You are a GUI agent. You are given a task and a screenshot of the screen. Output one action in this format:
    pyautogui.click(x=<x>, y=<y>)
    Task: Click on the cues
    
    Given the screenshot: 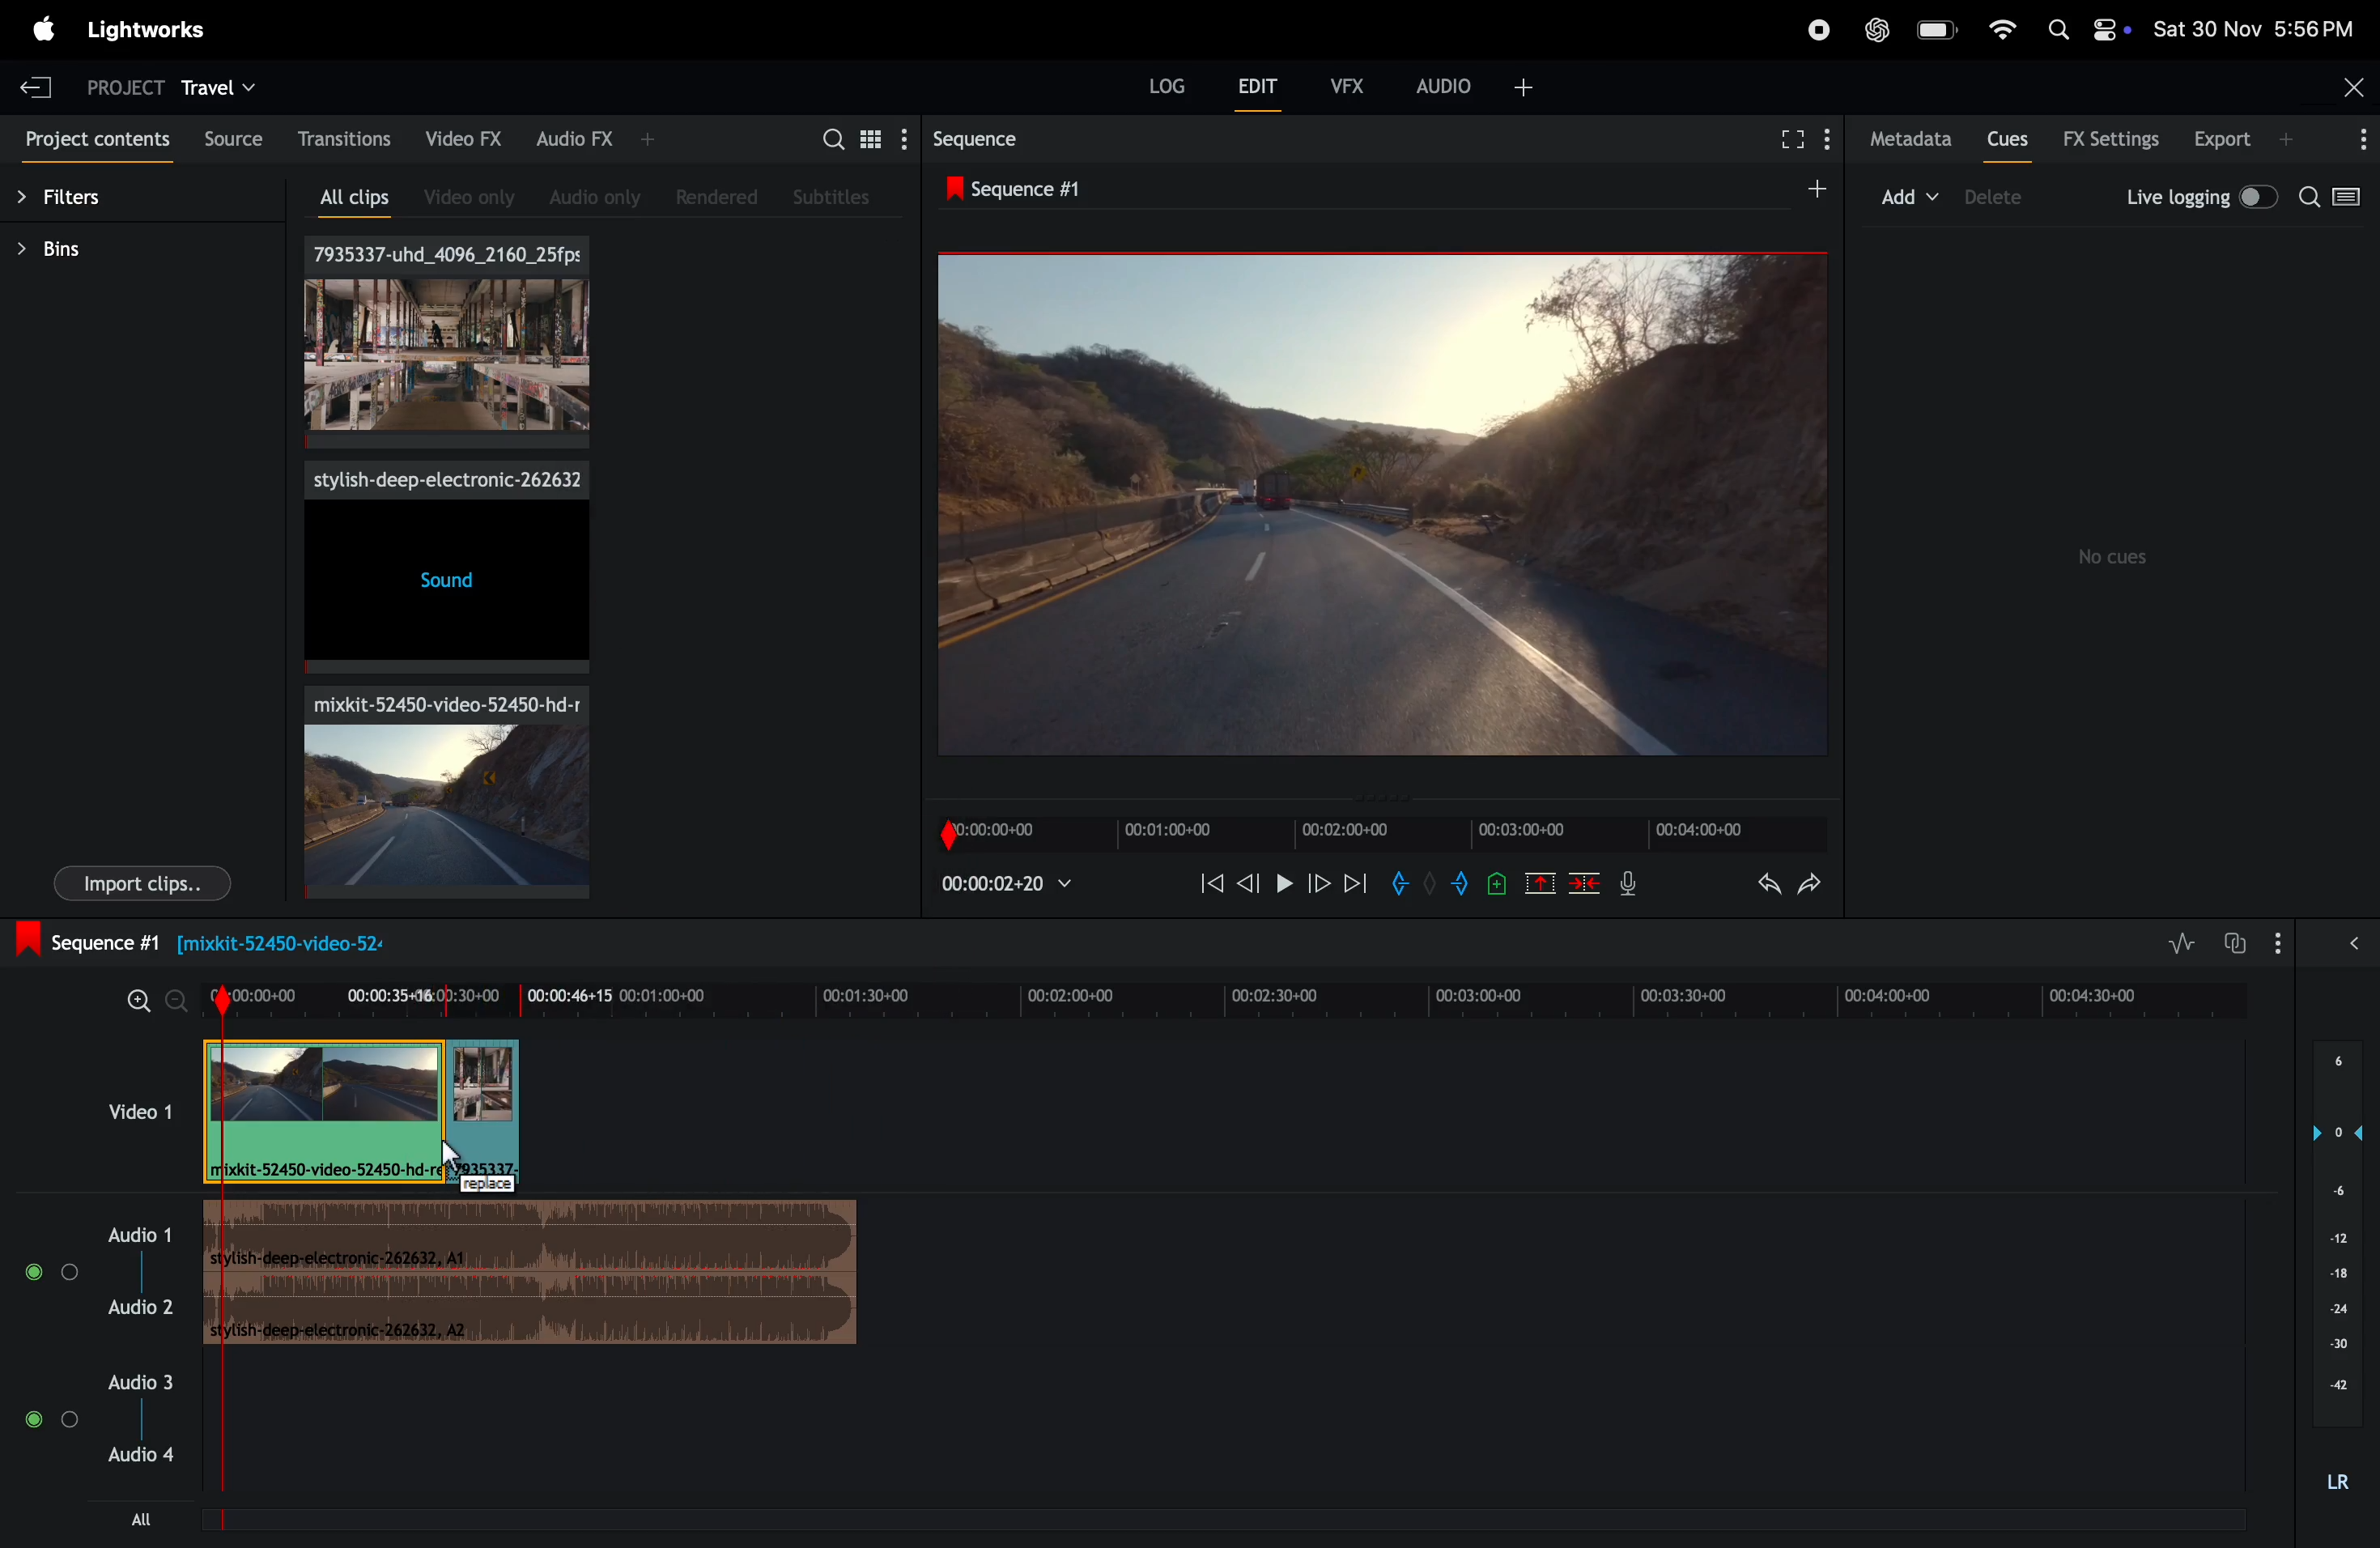 What is the action you would take?
    pyautogui.click(x=2007, y=142)
    